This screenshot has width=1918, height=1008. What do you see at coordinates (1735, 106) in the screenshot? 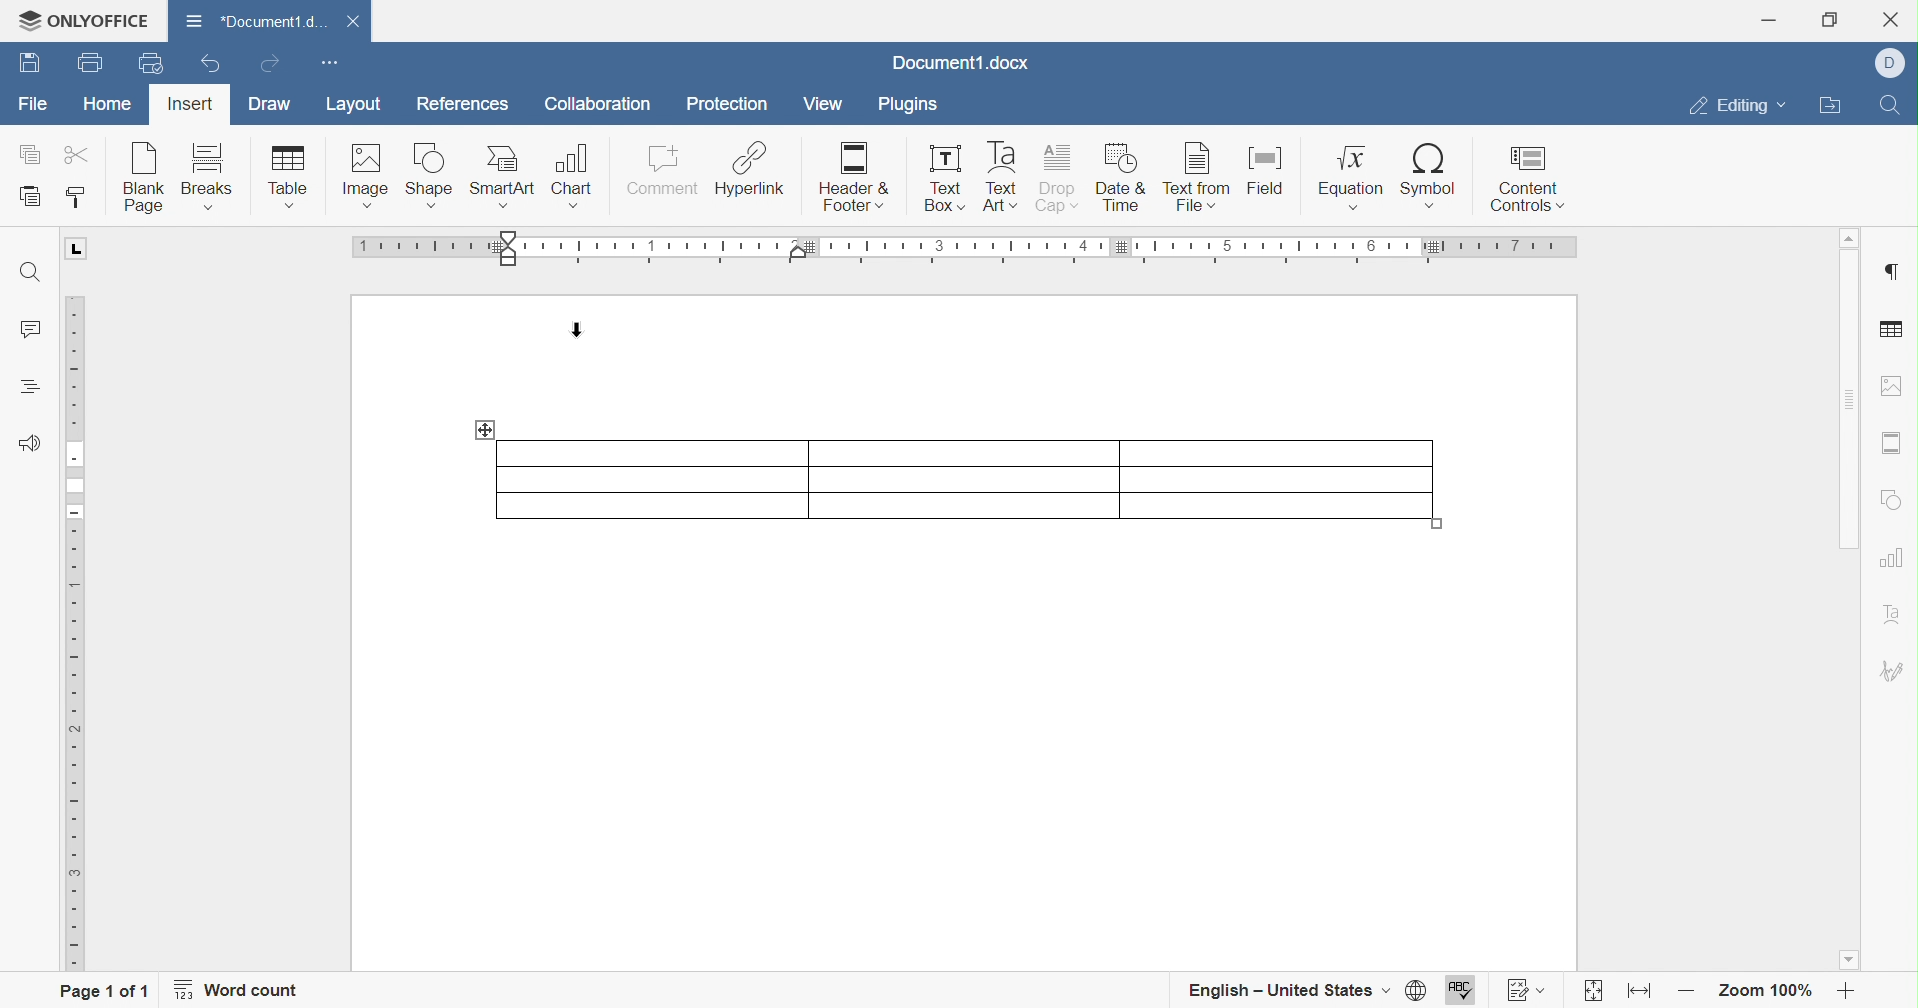
I see `Editing` at bounding box center [1735, 106].